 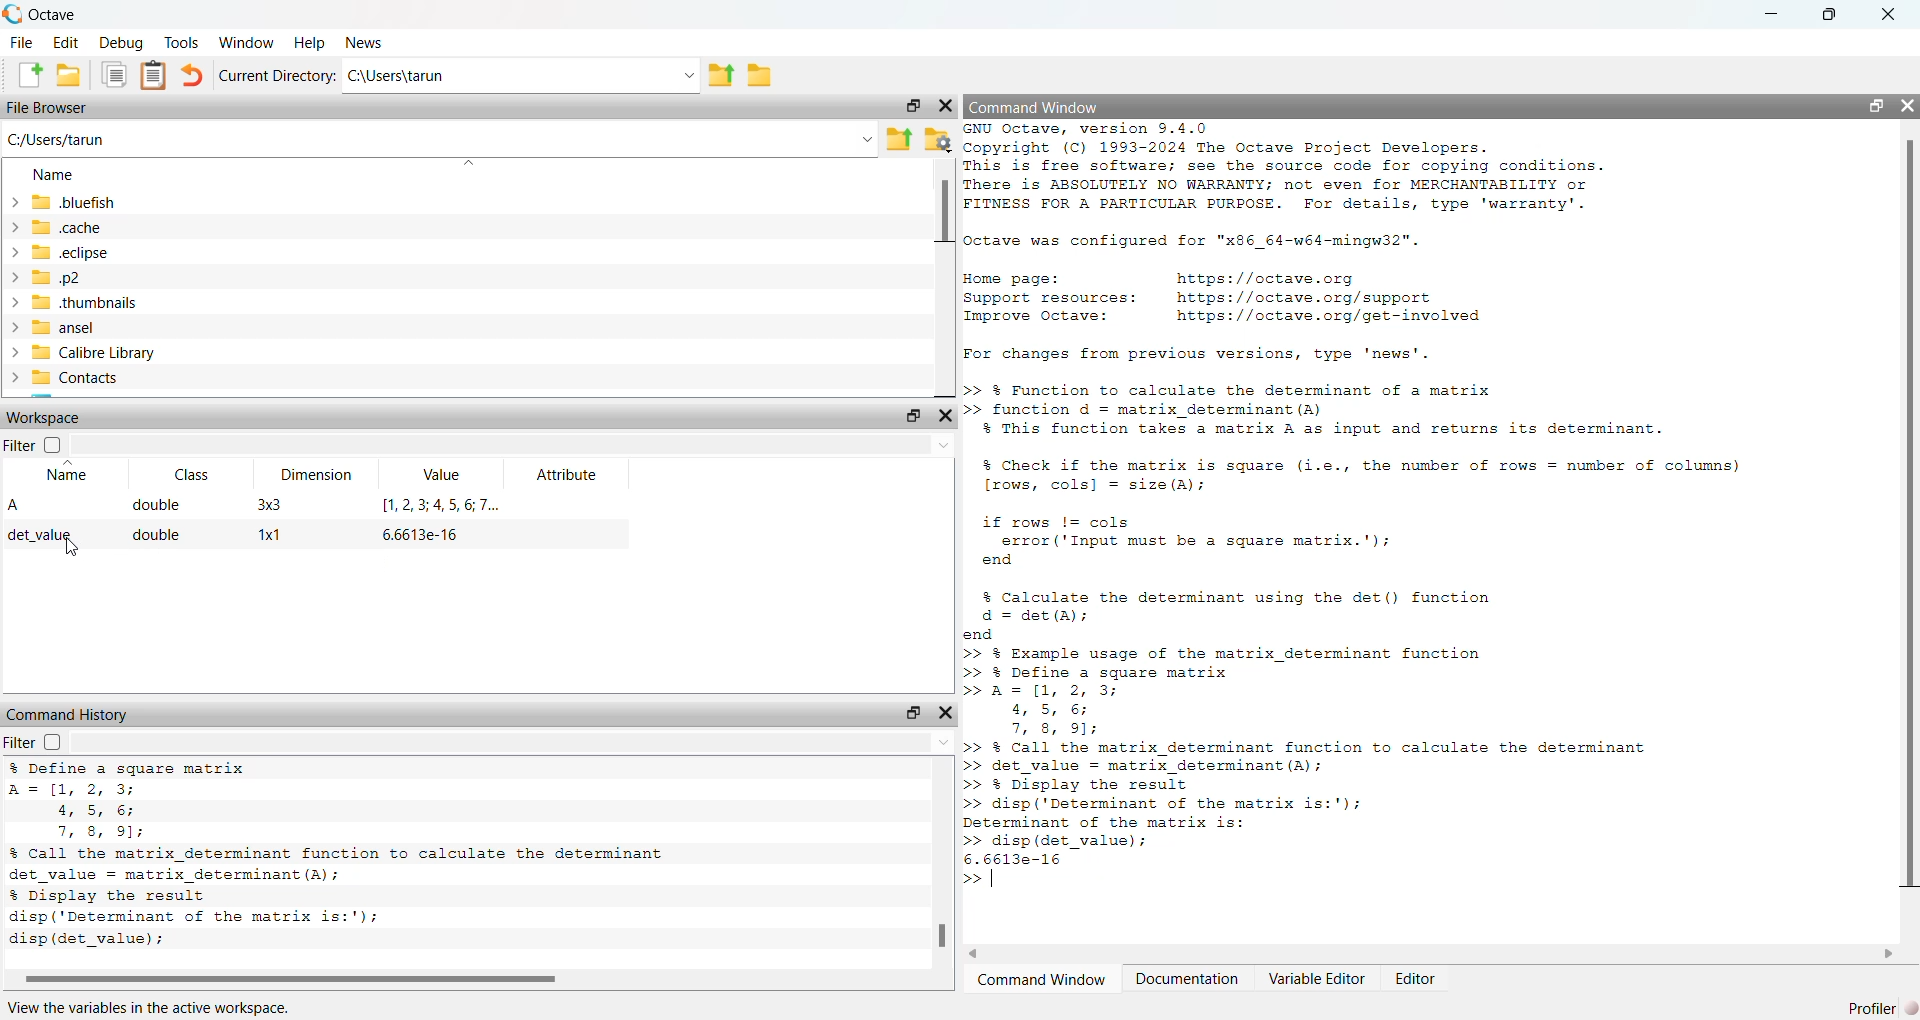 I want to click on help, so click(x=310, y=41).